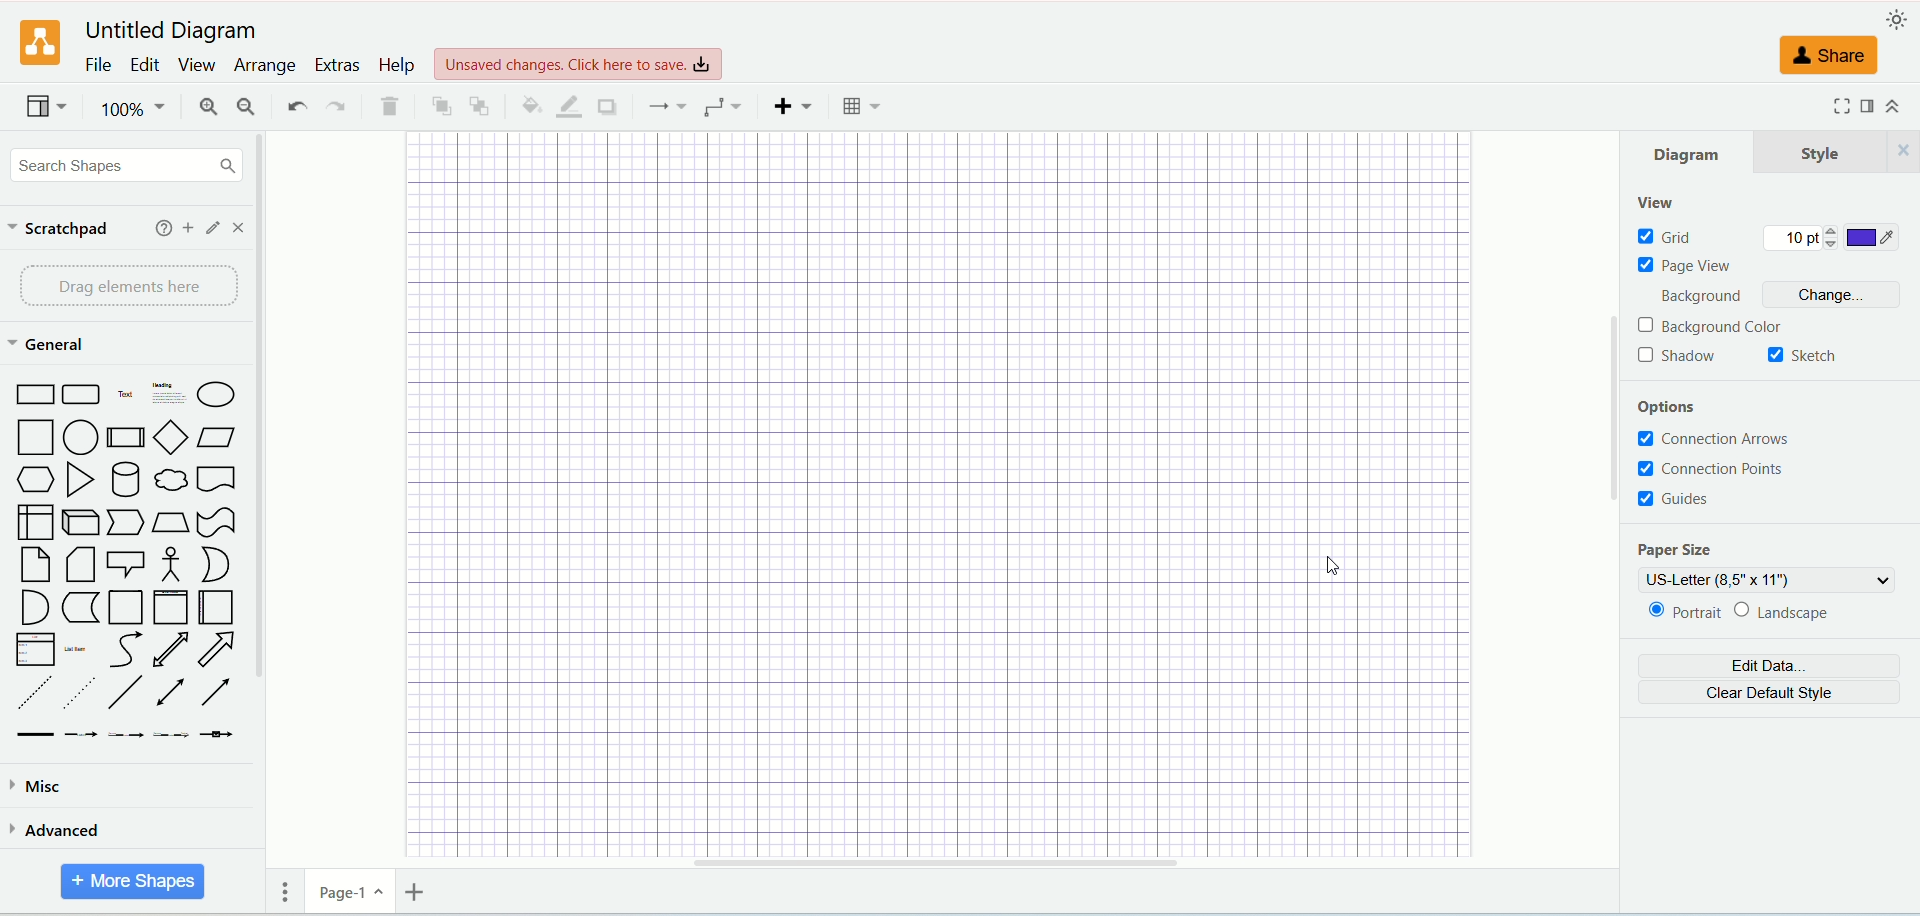 Image resolution: width=1920 pixels, height=916 pixels. Describe the element at coordinates (220, 696) in the screenshot. I see `Directional Connector` at that location.